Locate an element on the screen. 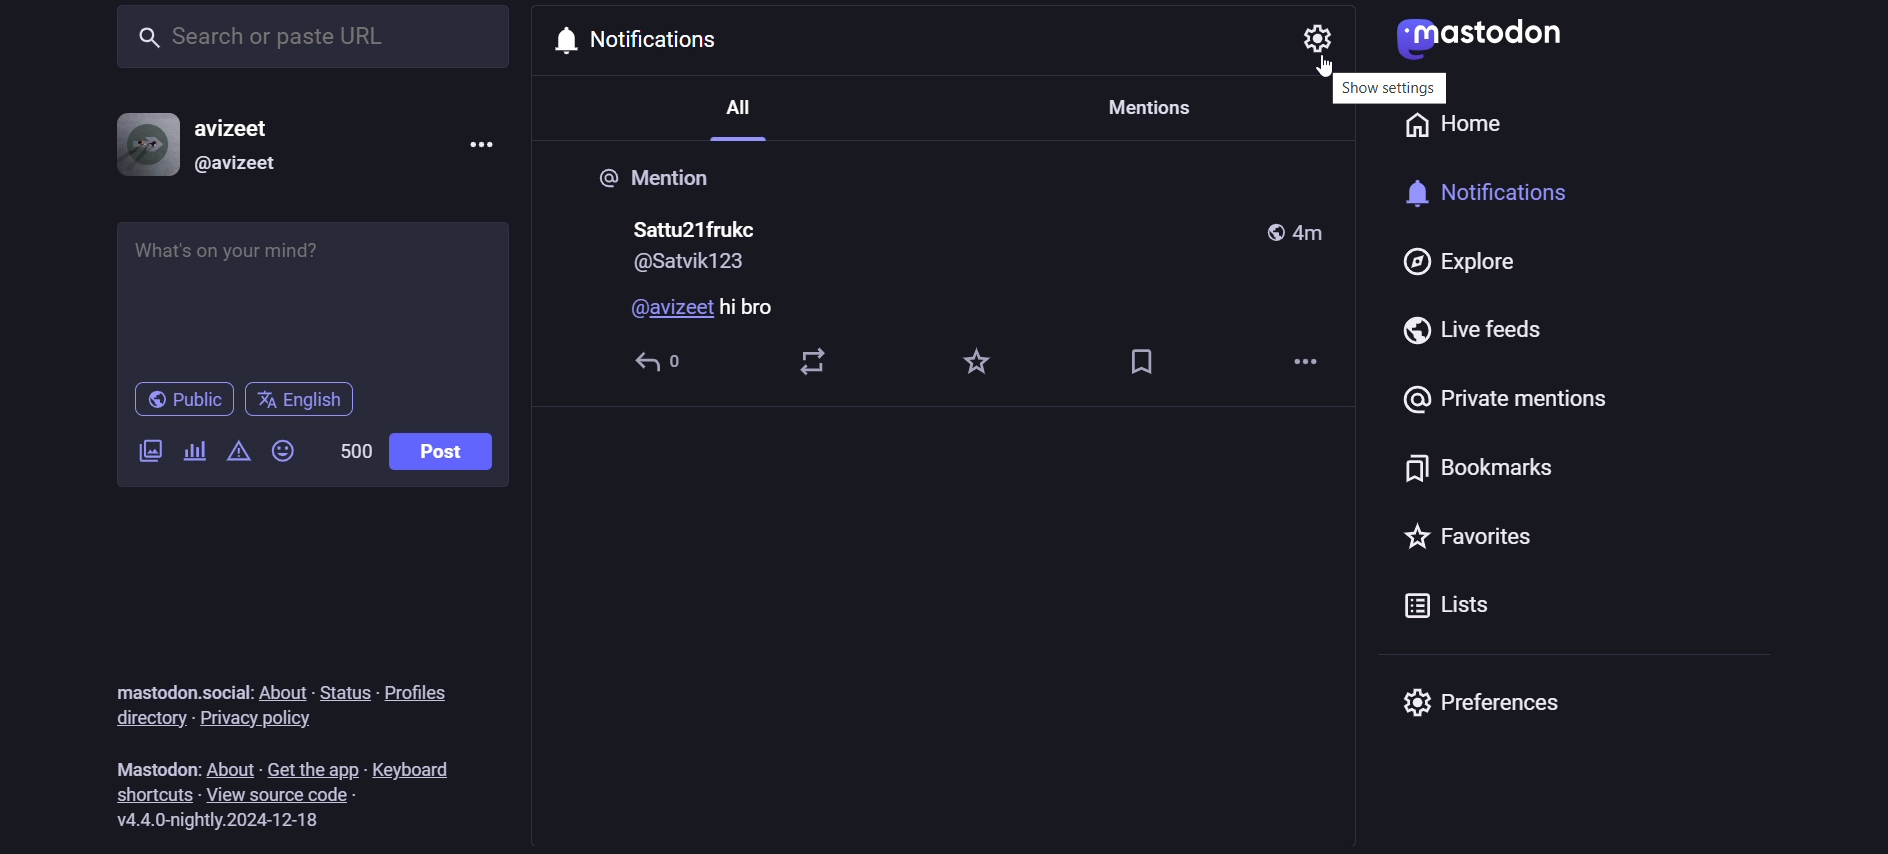 The image size is (1888, 854). Mastodon is located at coordinates (154, 767).